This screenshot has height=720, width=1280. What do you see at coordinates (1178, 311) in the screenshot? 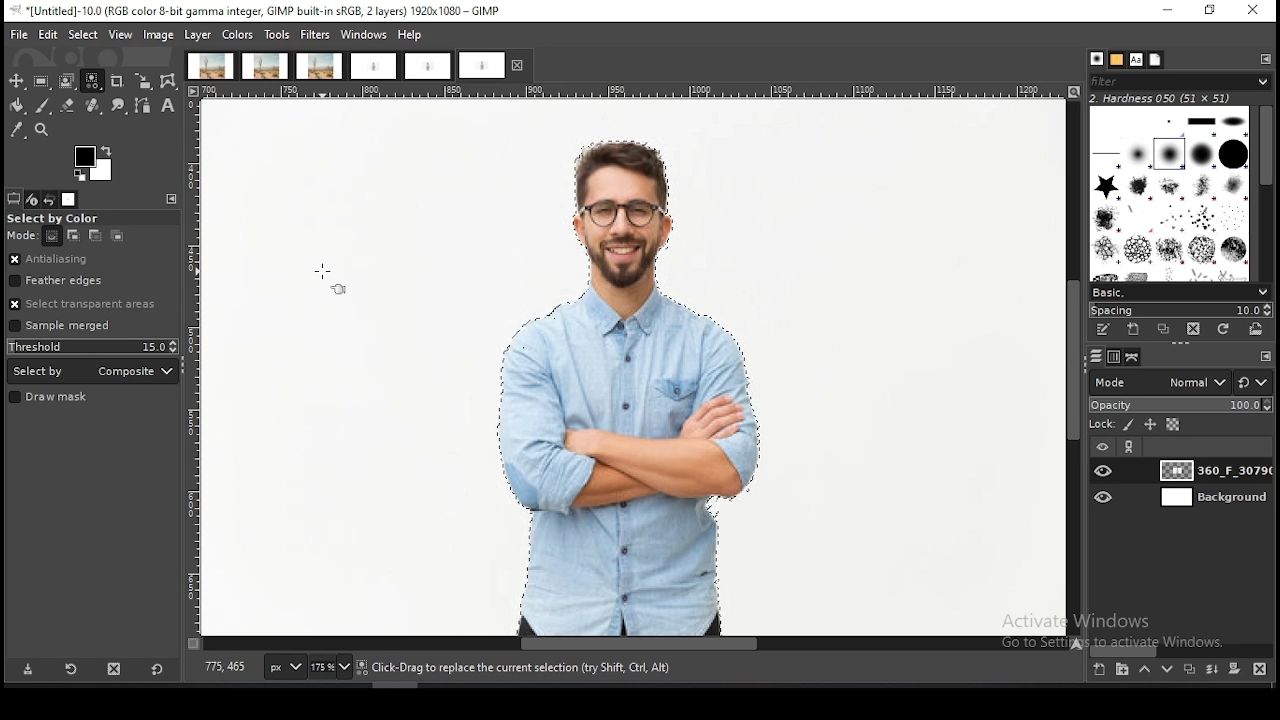
I see `spacing` at bounding box center [1178, 311].